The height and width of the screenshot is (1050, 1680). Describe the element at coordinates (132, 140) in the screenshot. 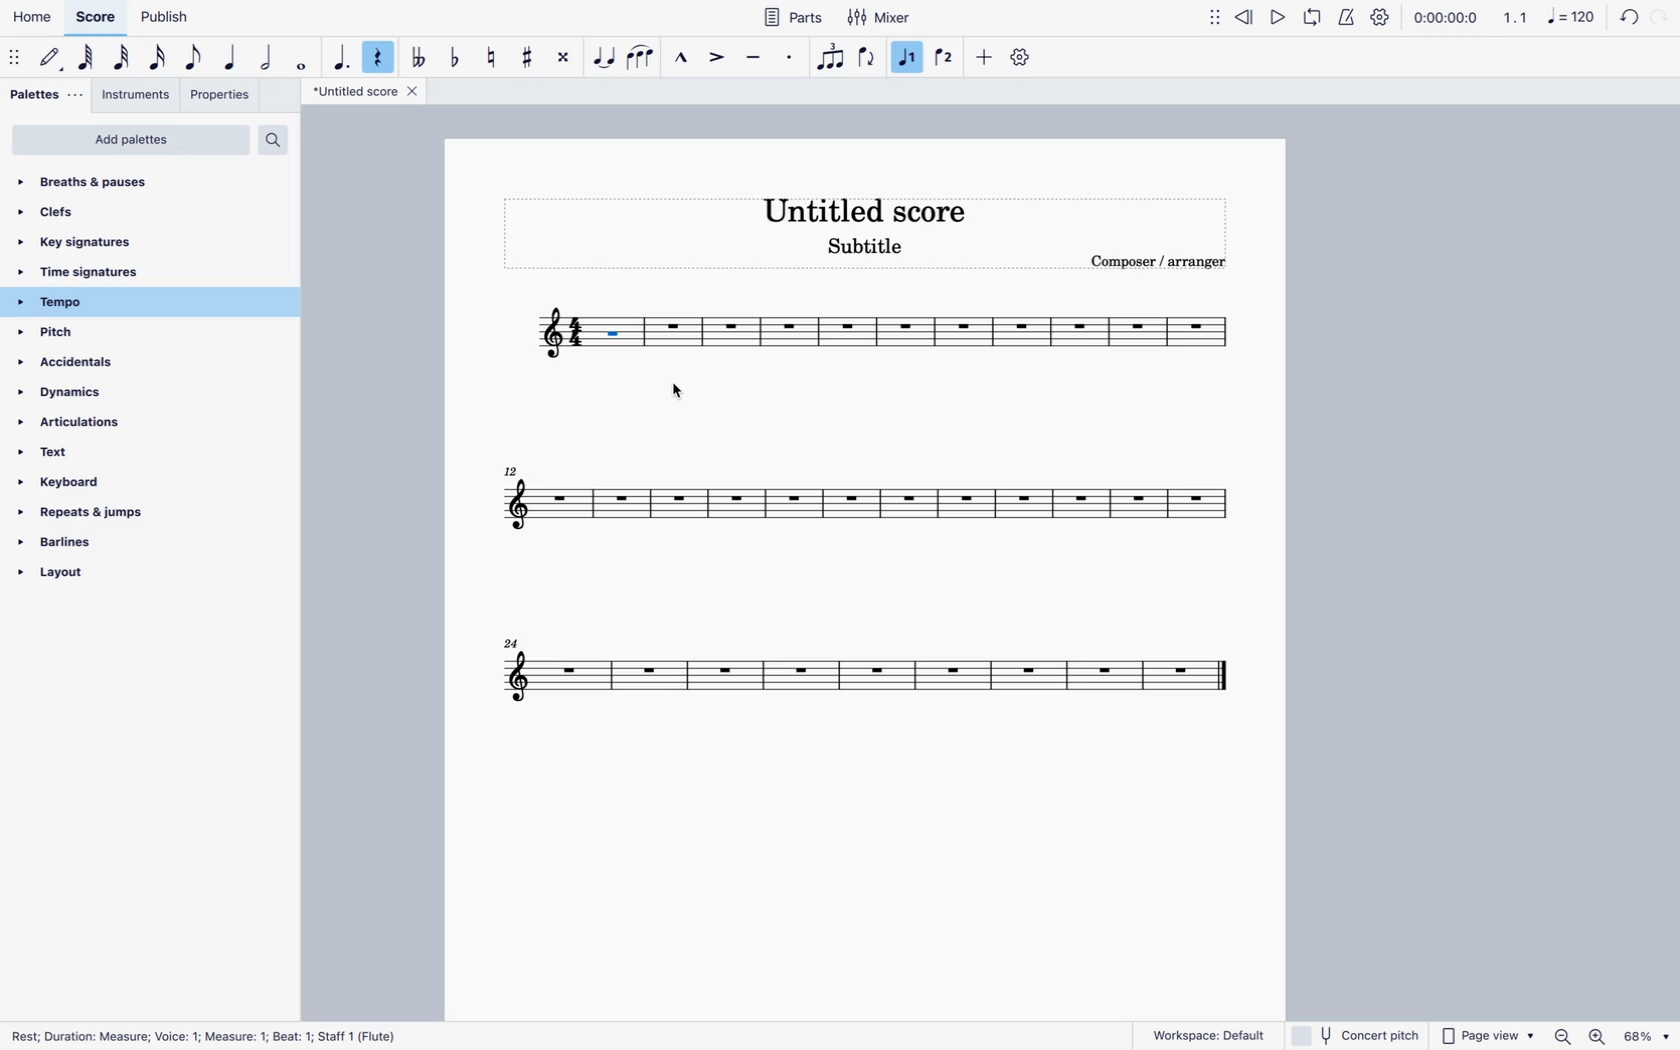

I see `add palettes` at that location.